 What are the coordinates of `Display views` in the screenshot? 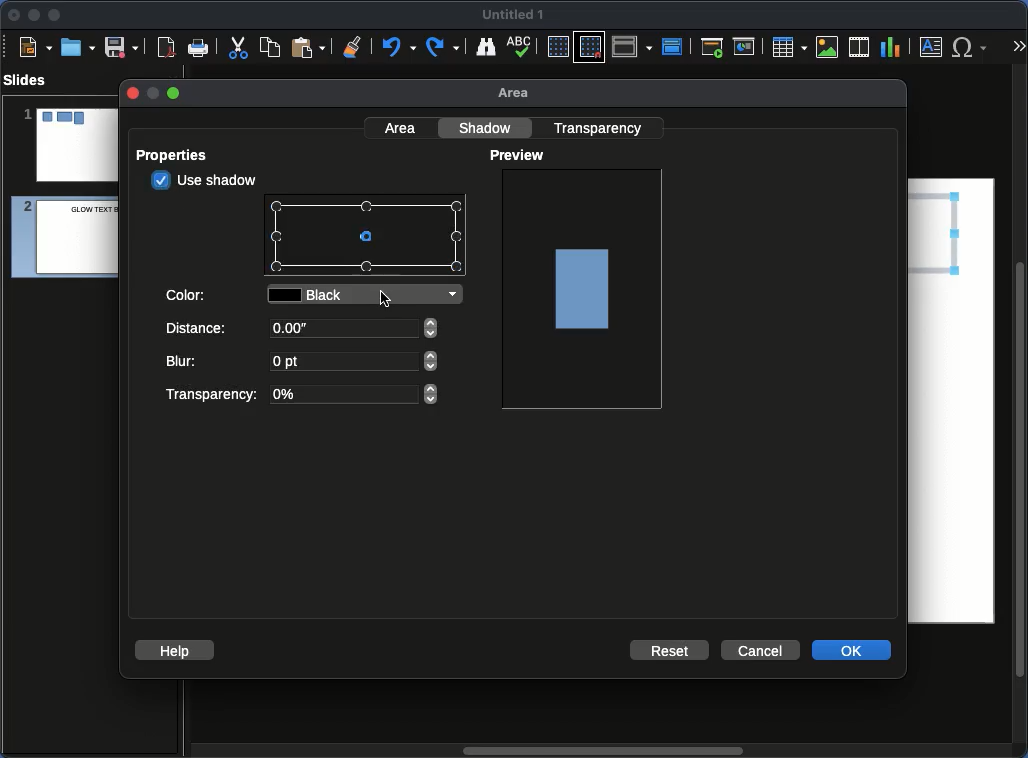 It's located at (635, 45).